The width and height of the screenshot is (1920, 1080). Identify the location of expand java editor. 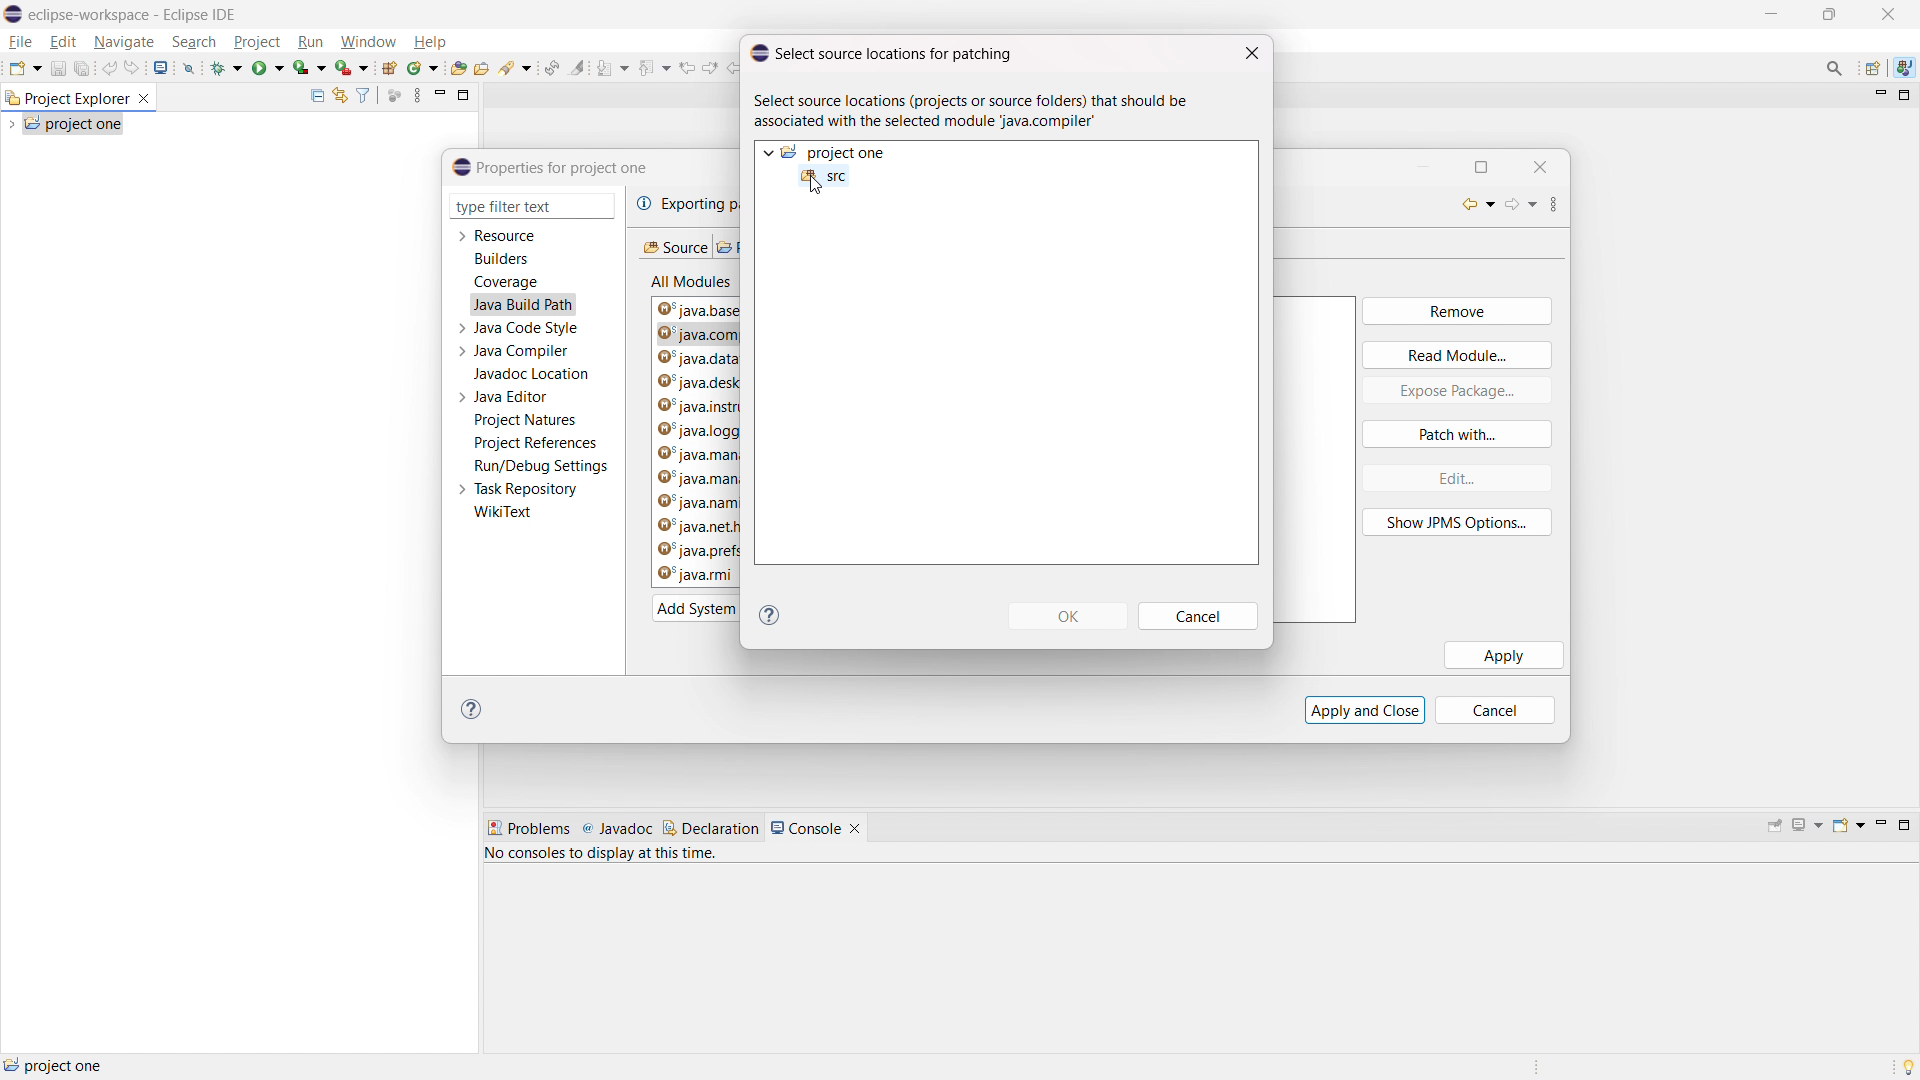
(462, 397).